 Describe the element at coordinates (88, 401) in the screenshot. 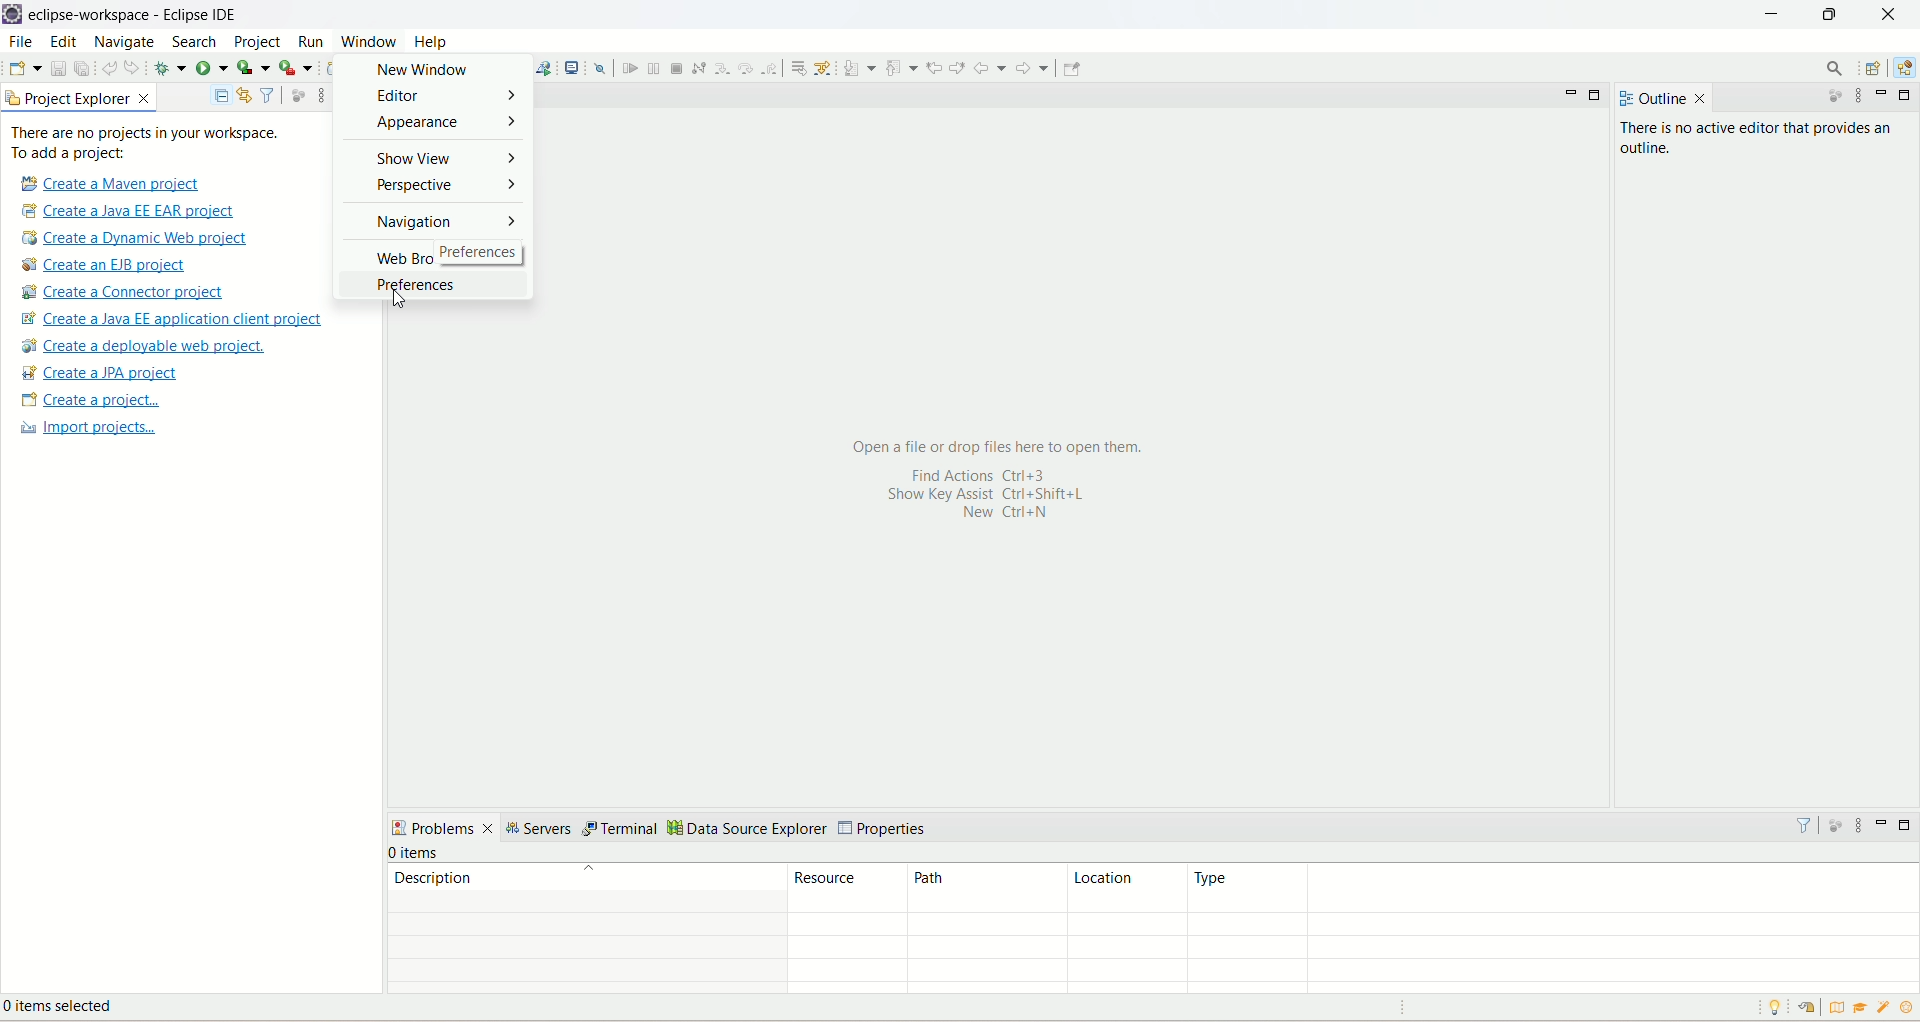

I see `create a project` at that location.